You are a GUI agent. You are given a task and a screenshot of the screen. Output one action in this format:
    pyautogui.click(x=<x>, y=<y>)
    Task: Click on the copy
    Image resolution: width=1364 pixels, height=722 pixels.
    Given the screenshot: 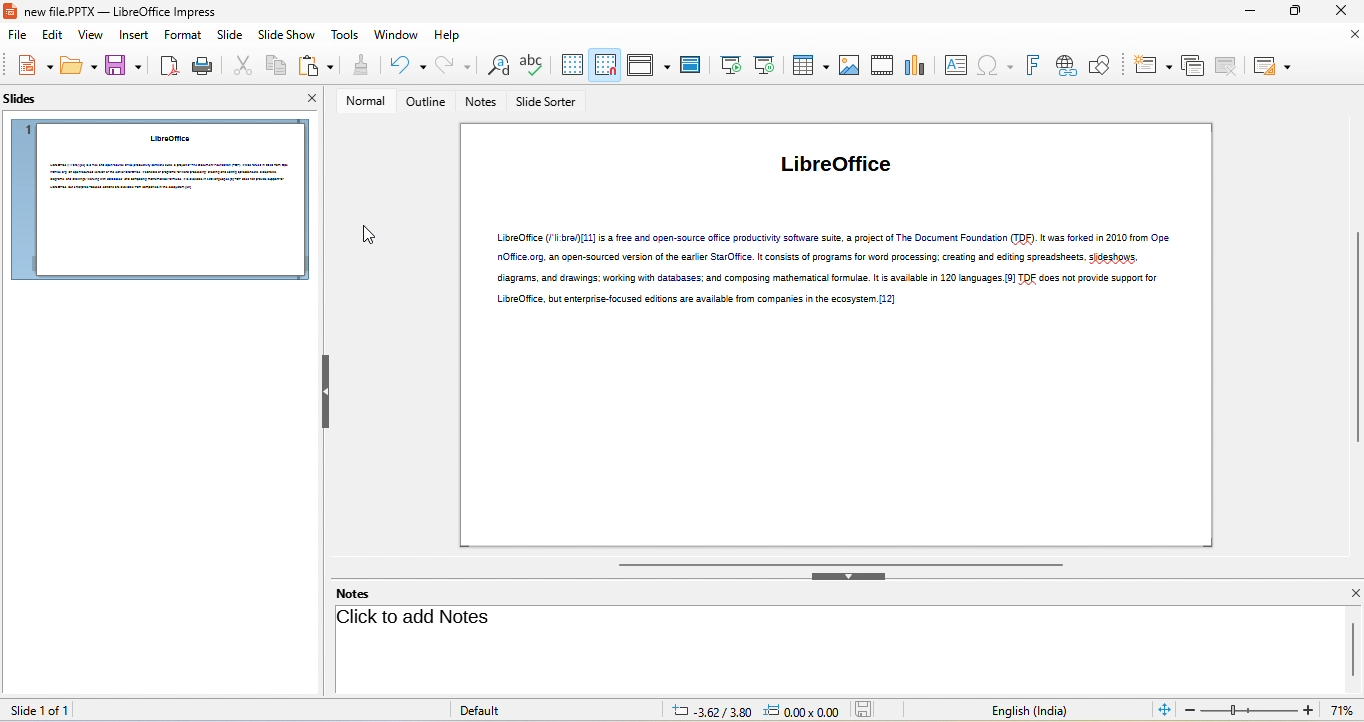 What is the action you would take?
    pyautogui.click(x=273, y=64)
    